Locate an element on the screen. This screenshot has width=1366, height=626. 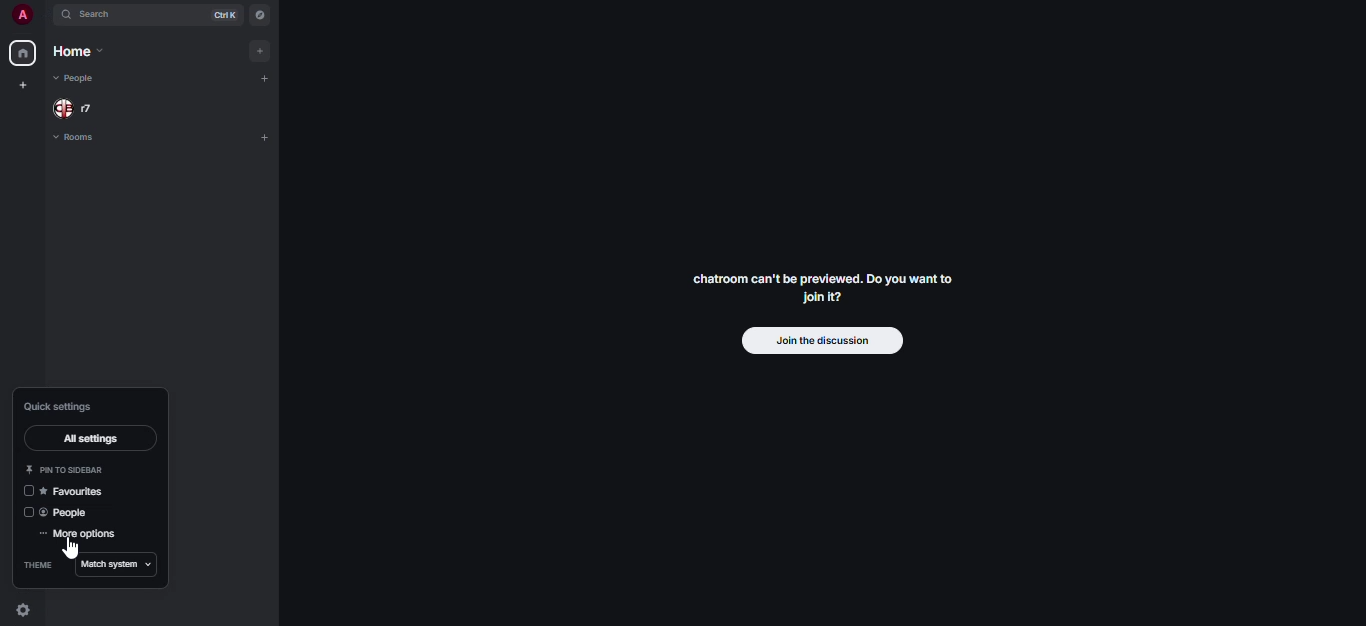
favorites is located at coordinates (76, 490).